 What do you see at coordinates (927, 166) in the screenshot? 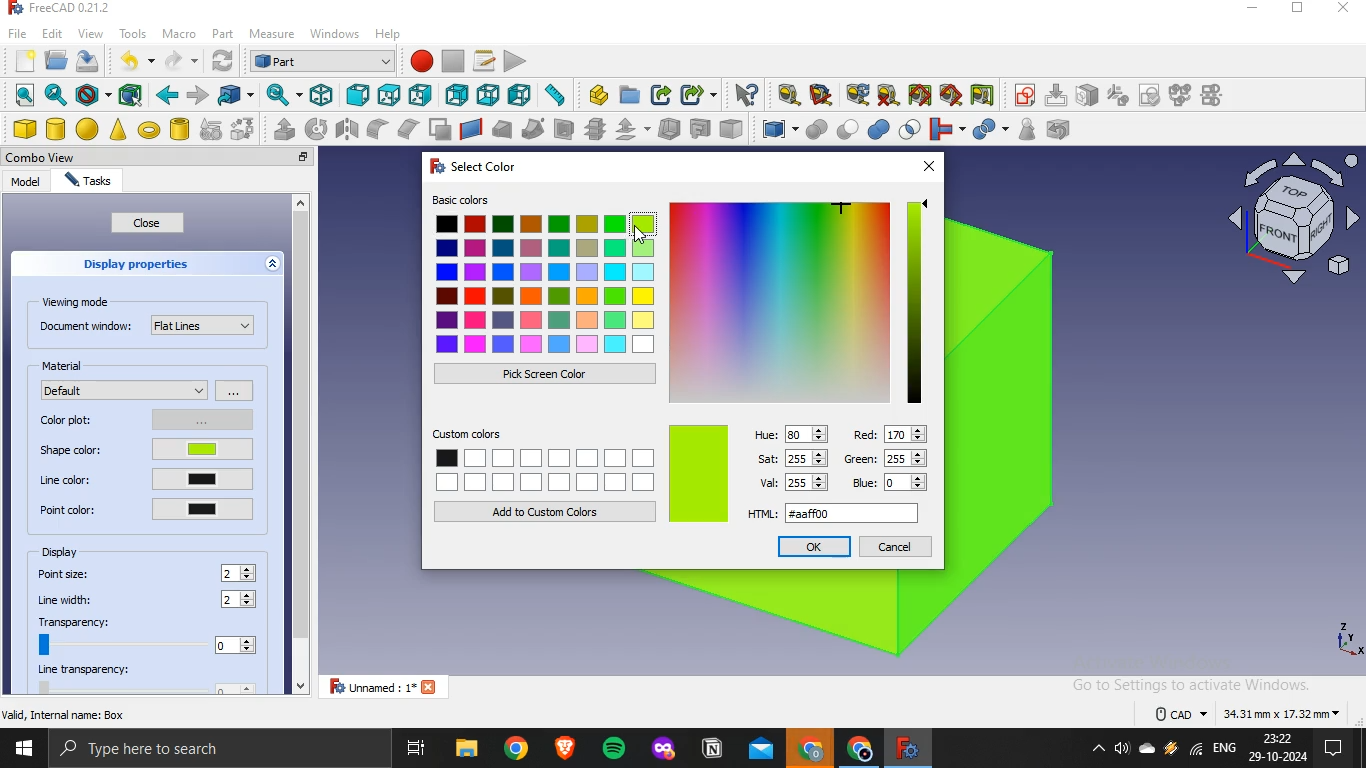
I see `close` at bounding box center [927, 166].